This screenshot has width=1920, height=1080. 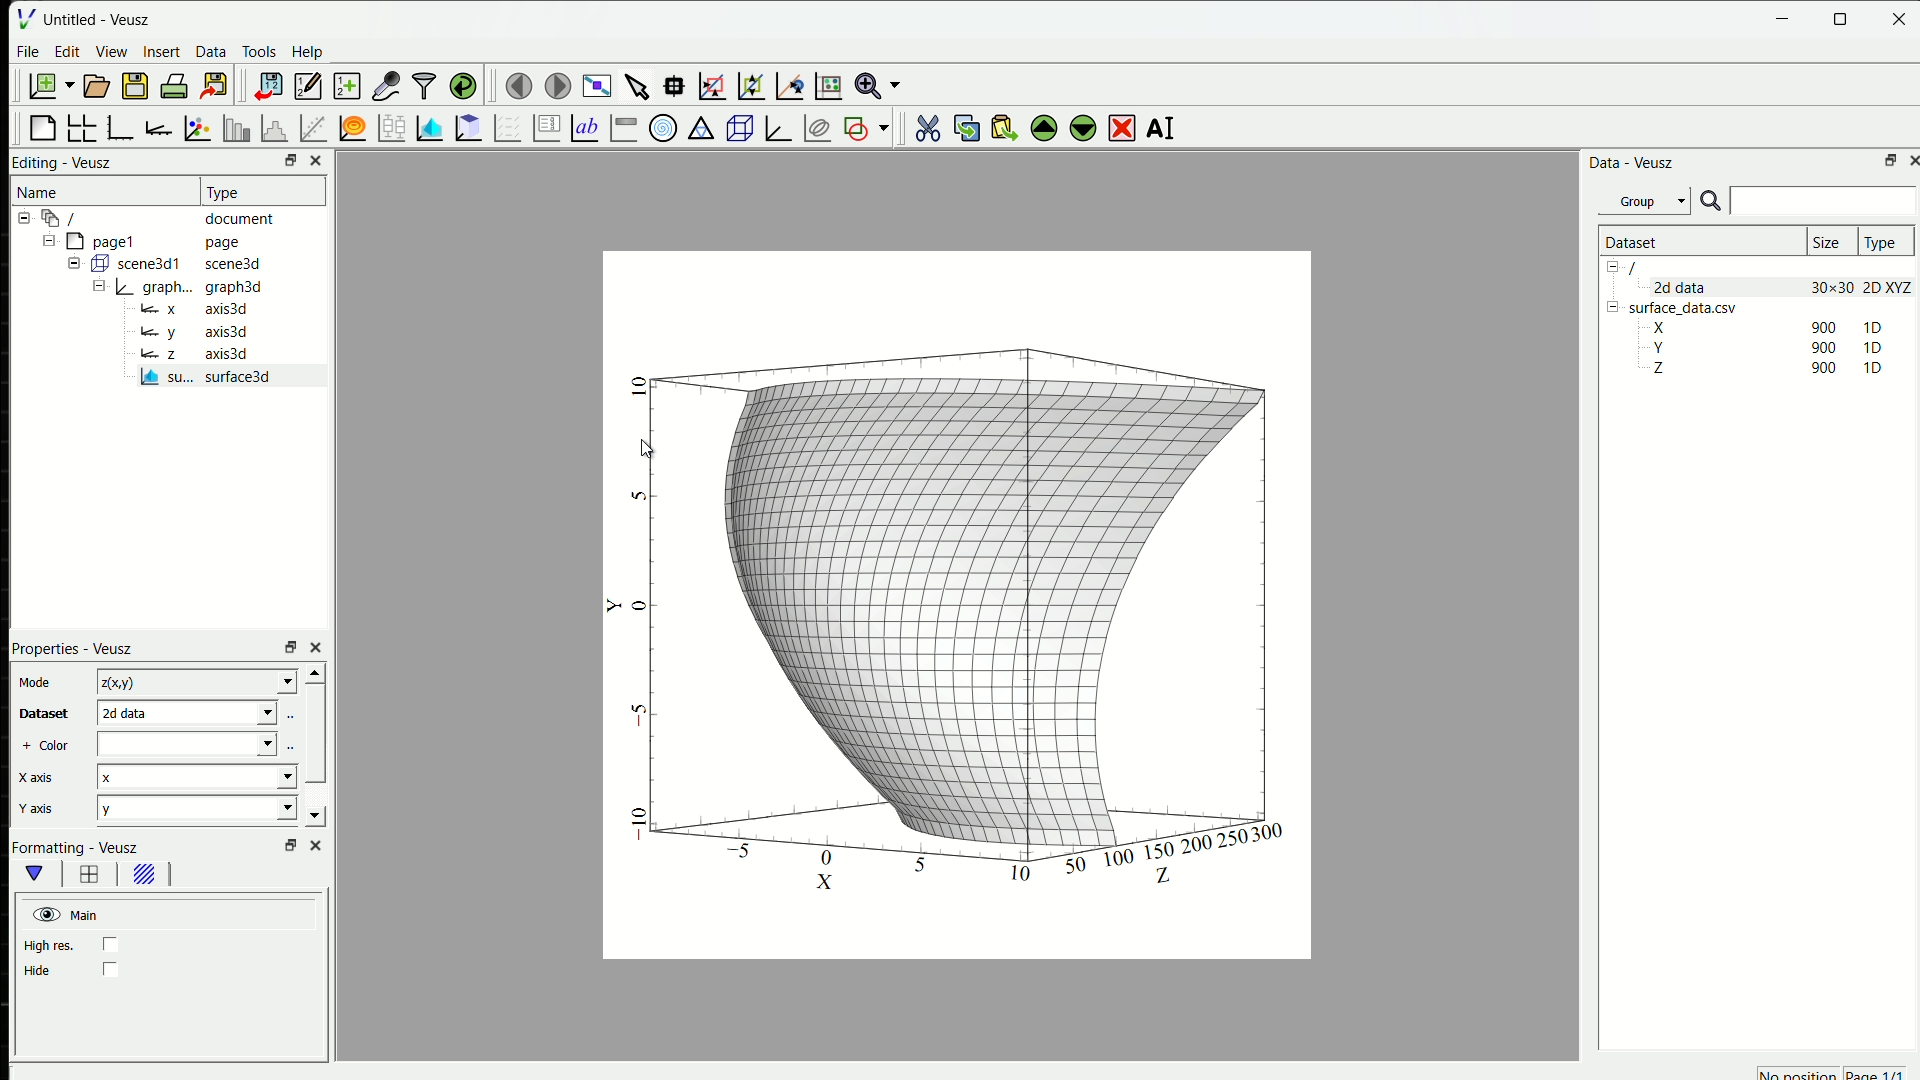 What do you see at coordinates (237, 289) in the screenshot?
I see `graph3d` at bounding box center [237, 289].